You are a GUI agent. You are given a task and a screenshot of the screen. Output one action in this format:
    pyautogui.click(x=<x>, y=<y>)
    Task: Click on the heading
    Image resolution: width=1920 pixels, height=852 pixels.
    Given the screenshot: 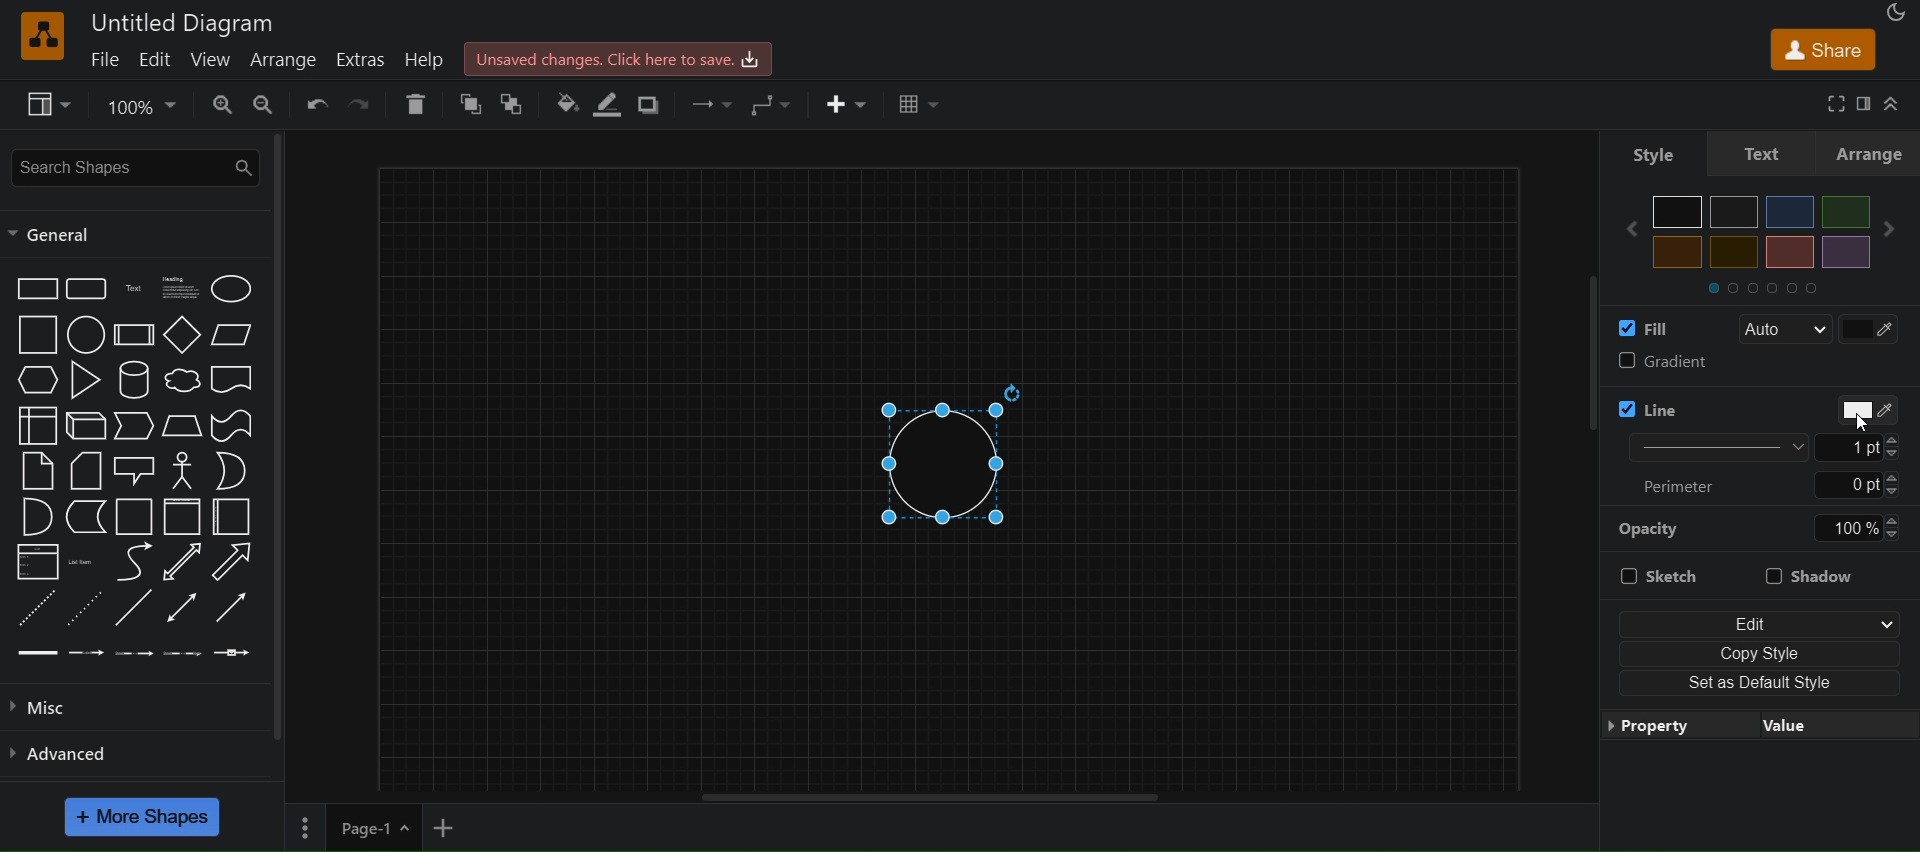 What is the action you would take?
    pyautogui.click(x=182, y=288)
    